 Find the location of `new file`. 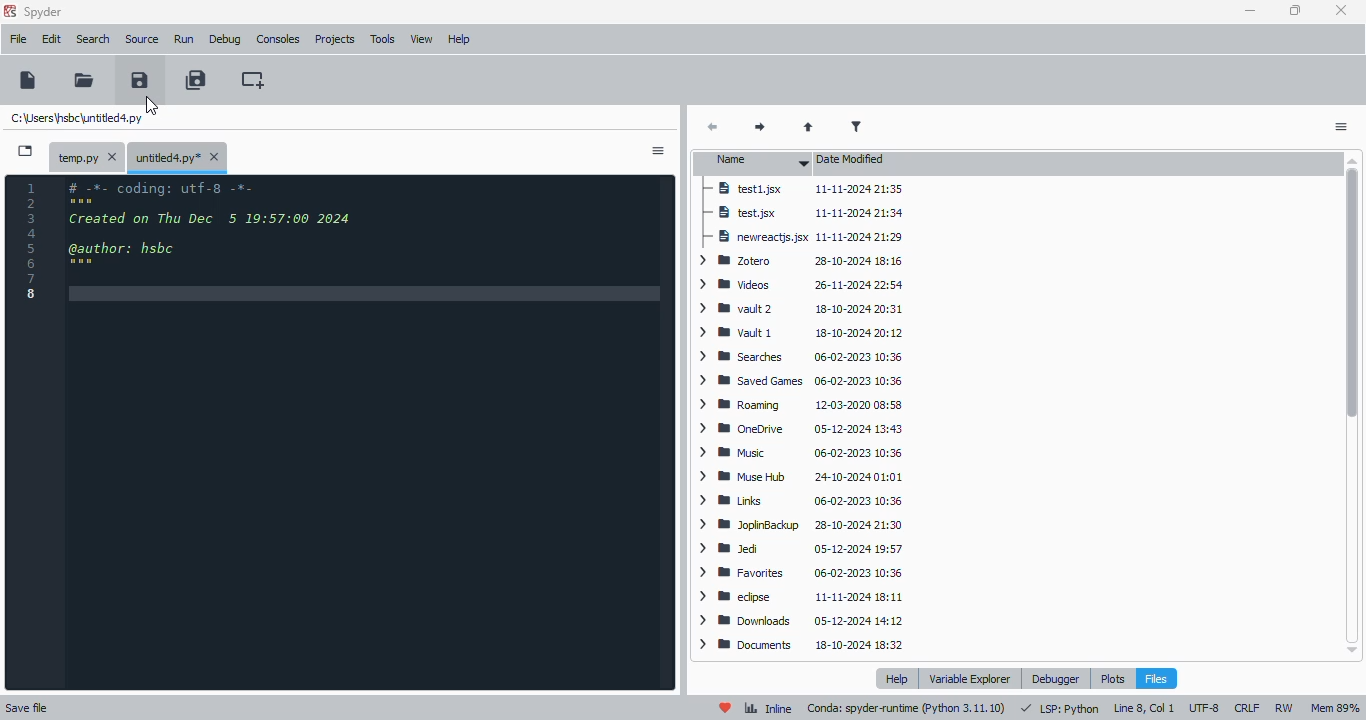

new file is located at coordinates (28, 80).